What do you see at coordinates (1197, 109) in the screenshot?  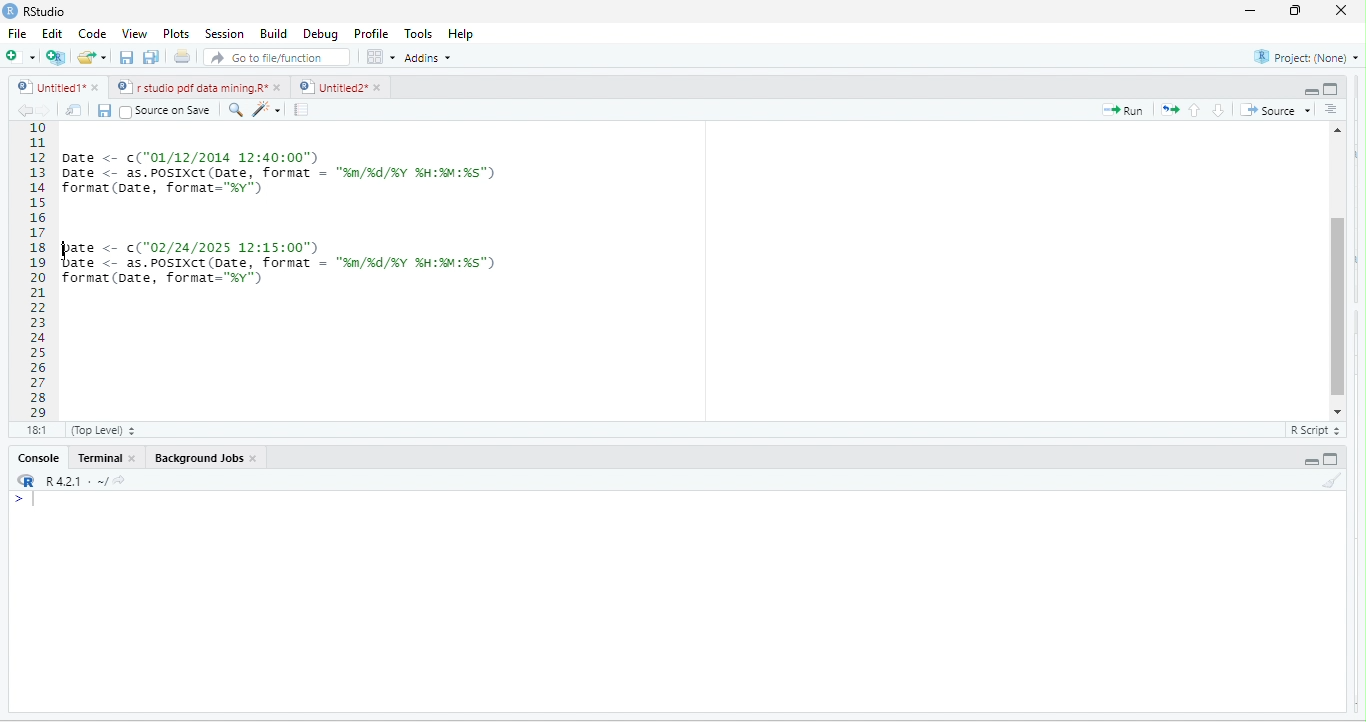 I see `go to previous section/chunk` at bounding box center [1197, 109].